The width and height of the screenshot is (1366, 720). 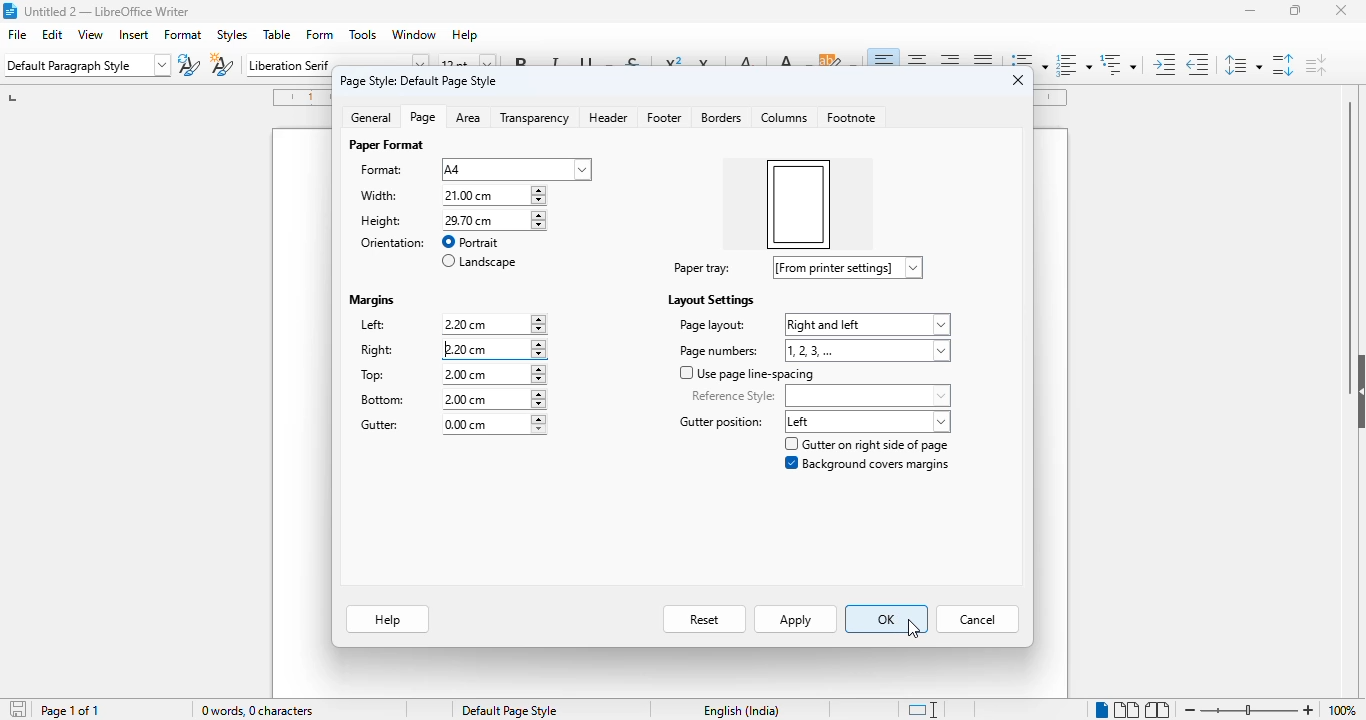 I want to click on set paragraph style, so click(x=87, y=66).